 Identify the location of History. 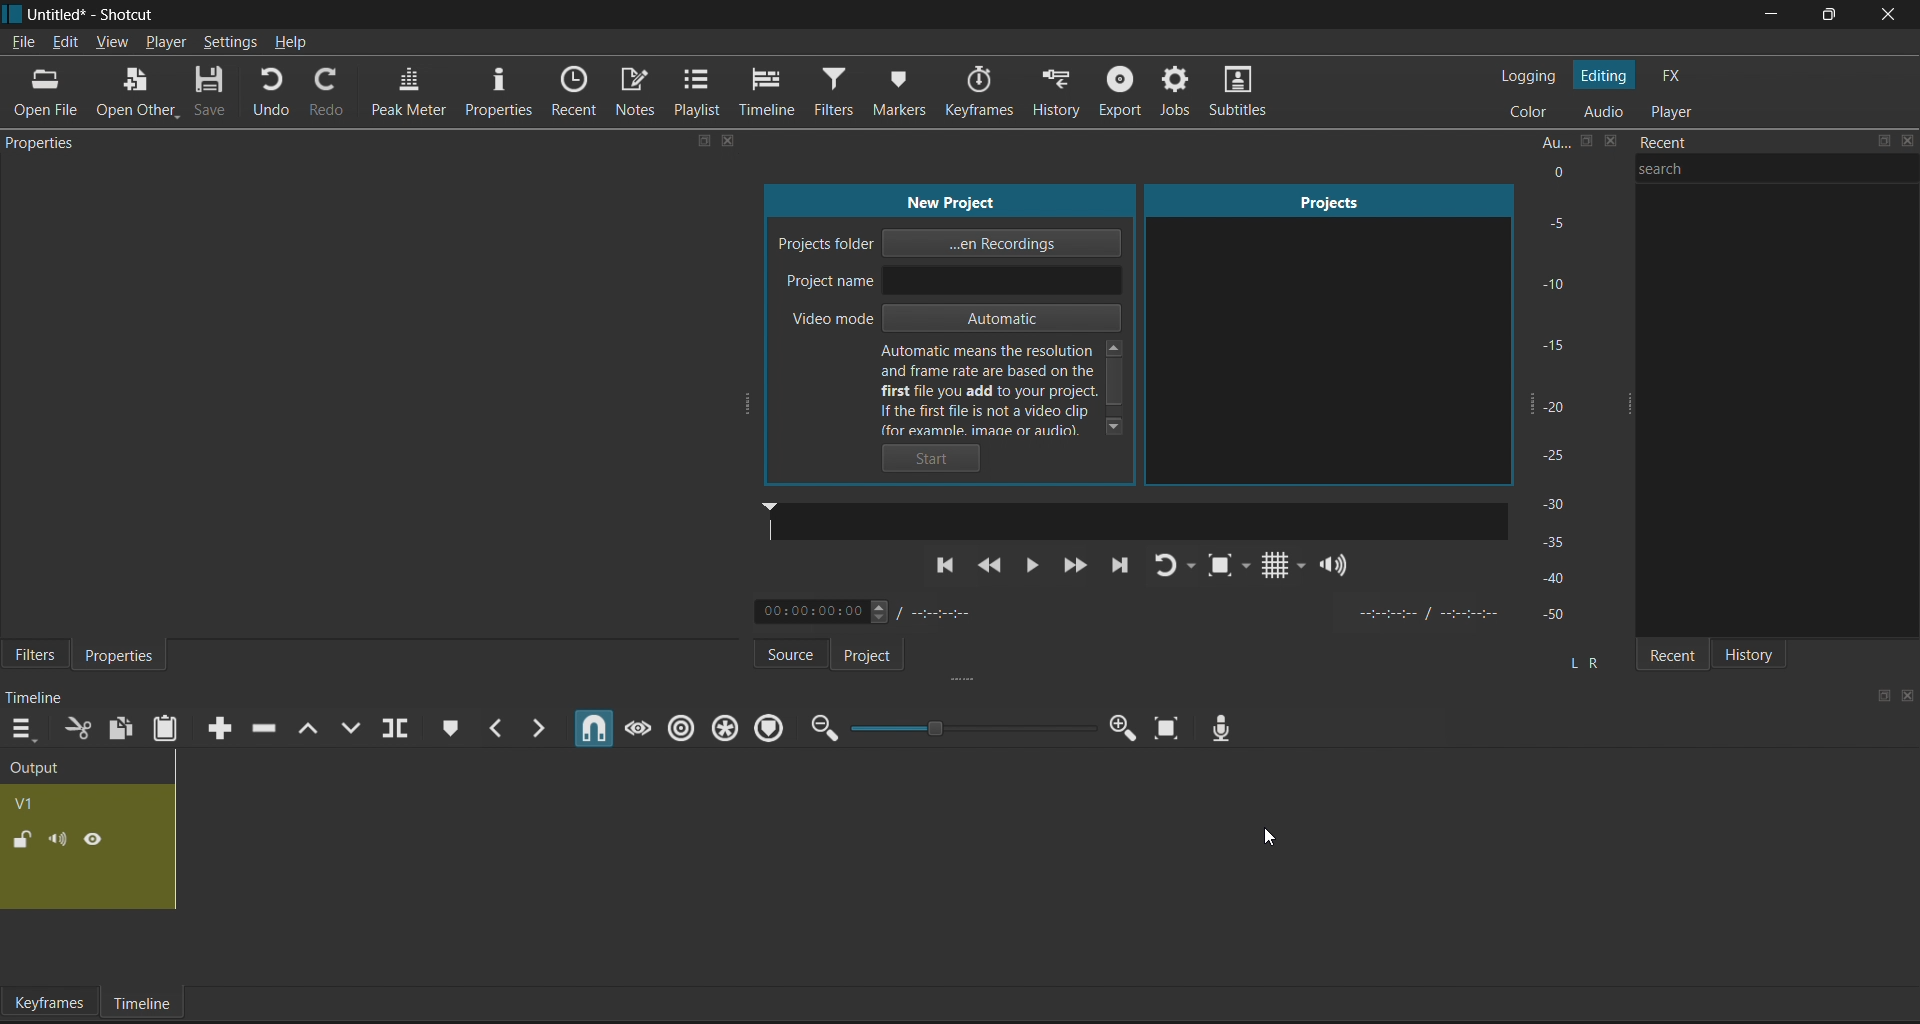
(1759, 652).